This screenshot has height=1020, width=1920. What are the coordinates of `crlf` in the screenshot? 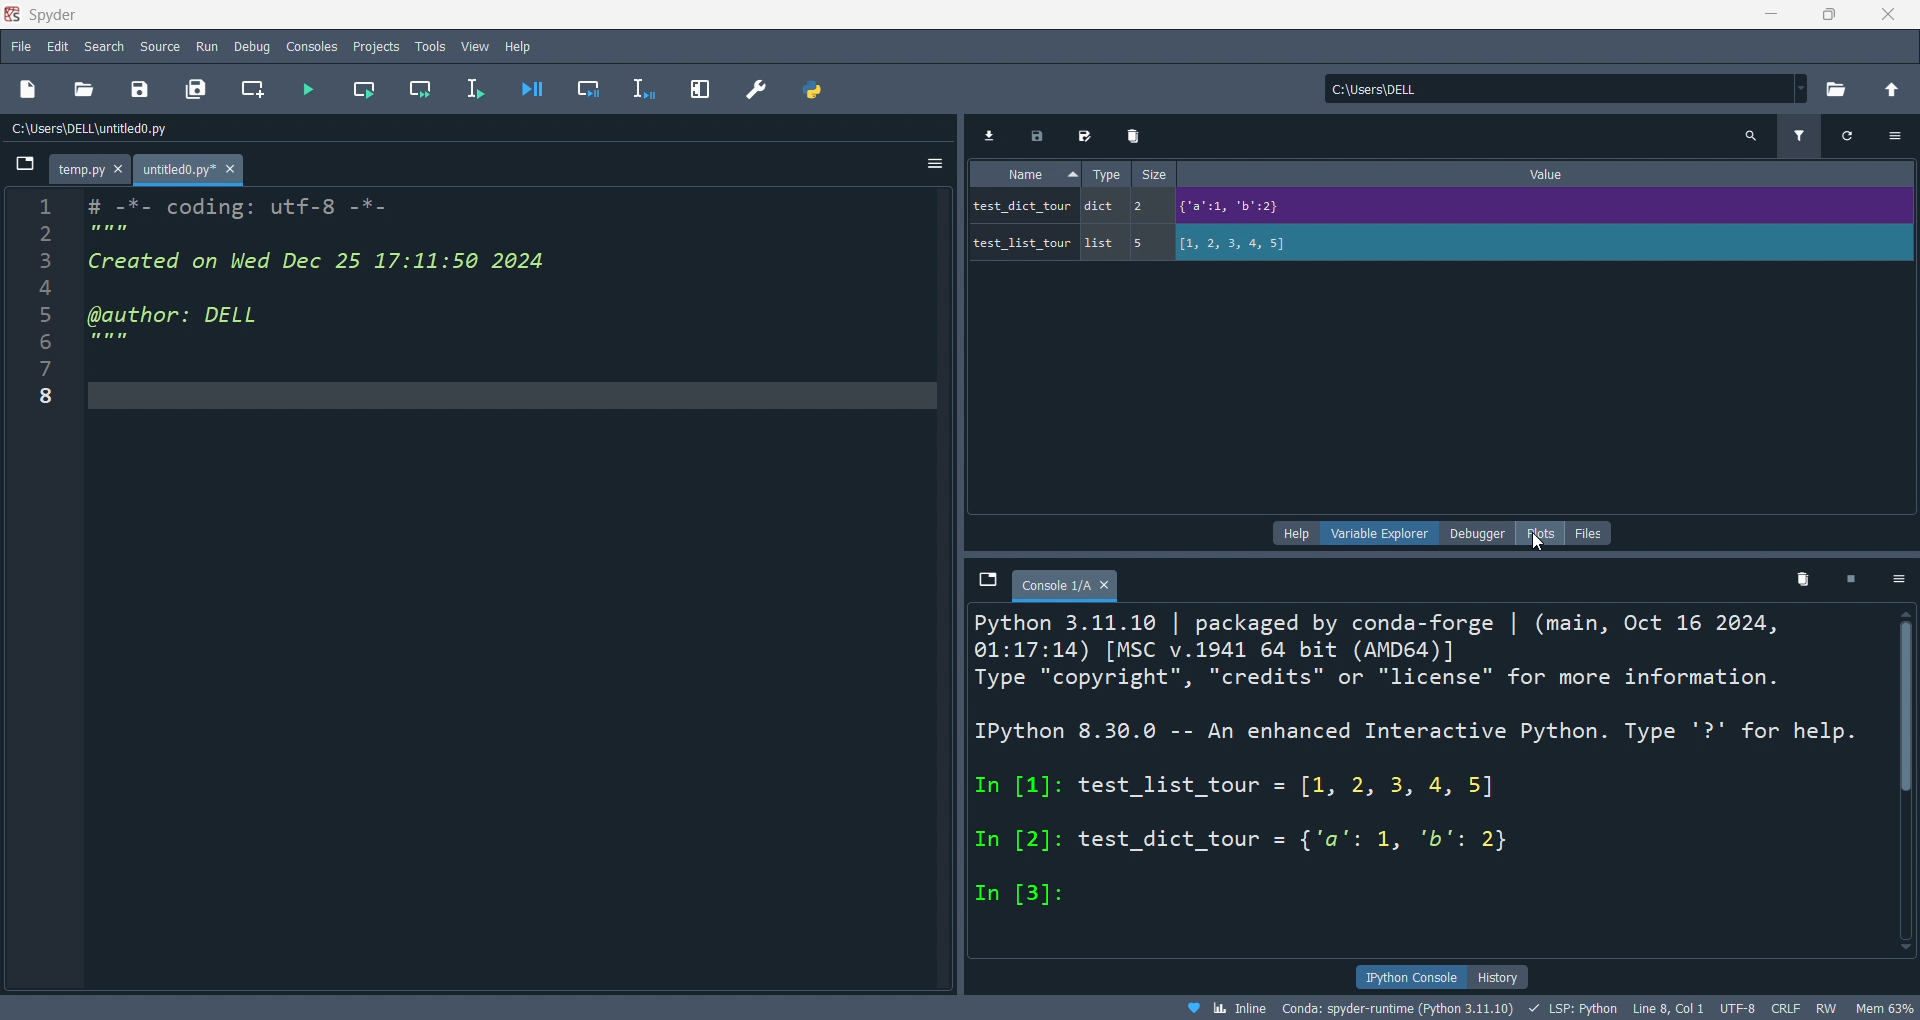 It's located at (1784, 1007).